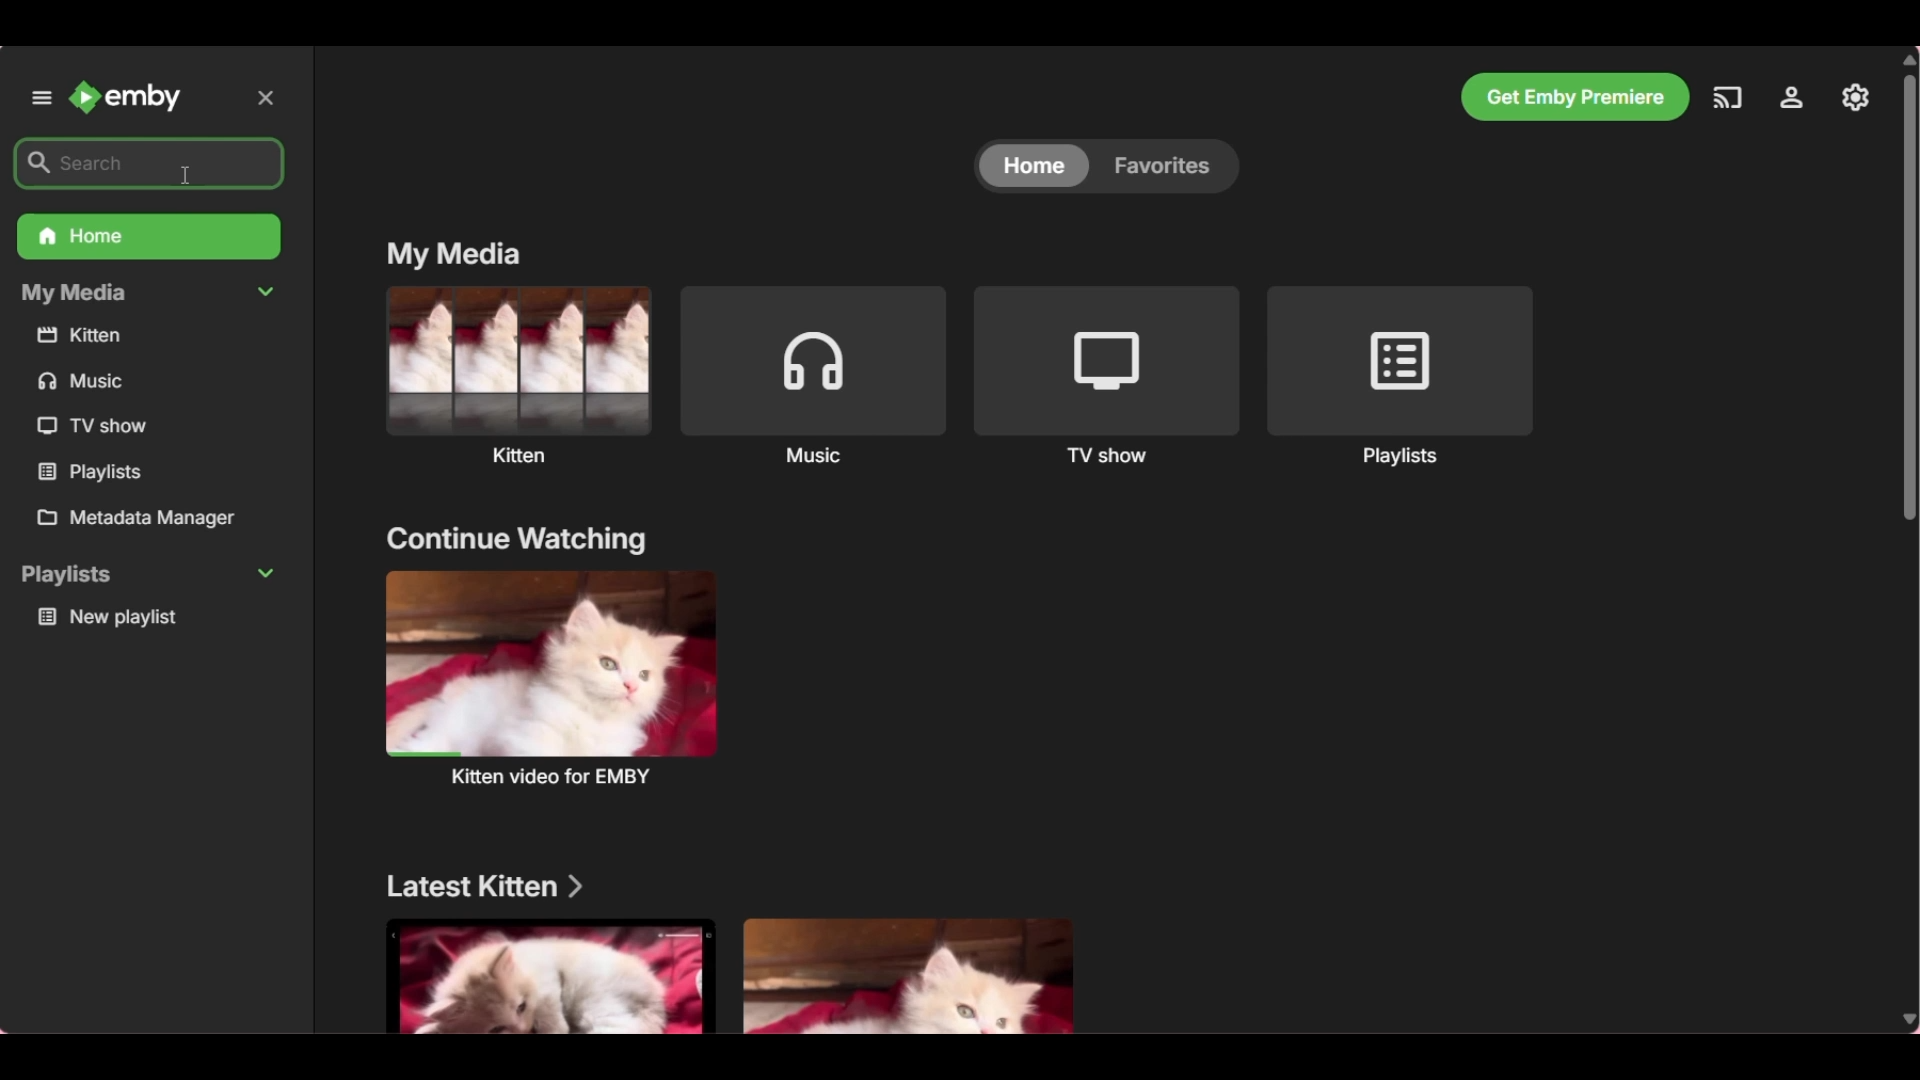  Describe the element at coordinates (98, 380) in the screenshot. I see `music` at that location.